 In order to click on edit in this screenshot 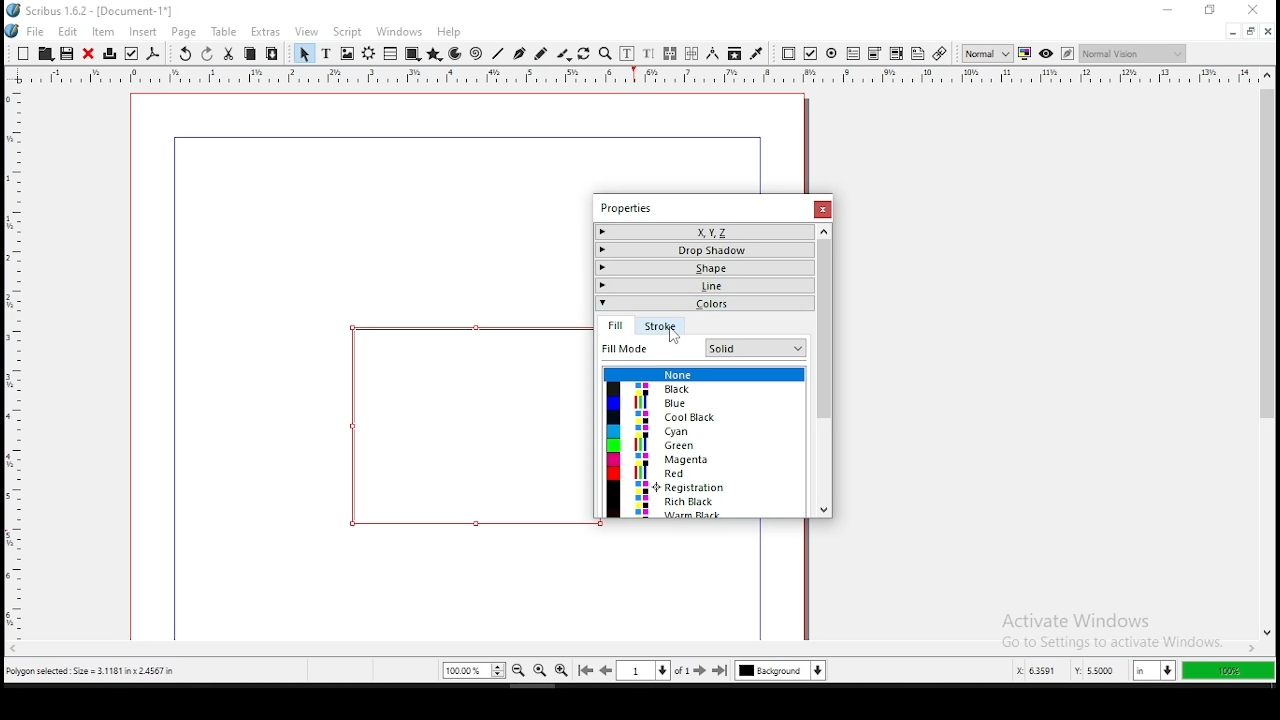, I will do `click(68, 31)`.